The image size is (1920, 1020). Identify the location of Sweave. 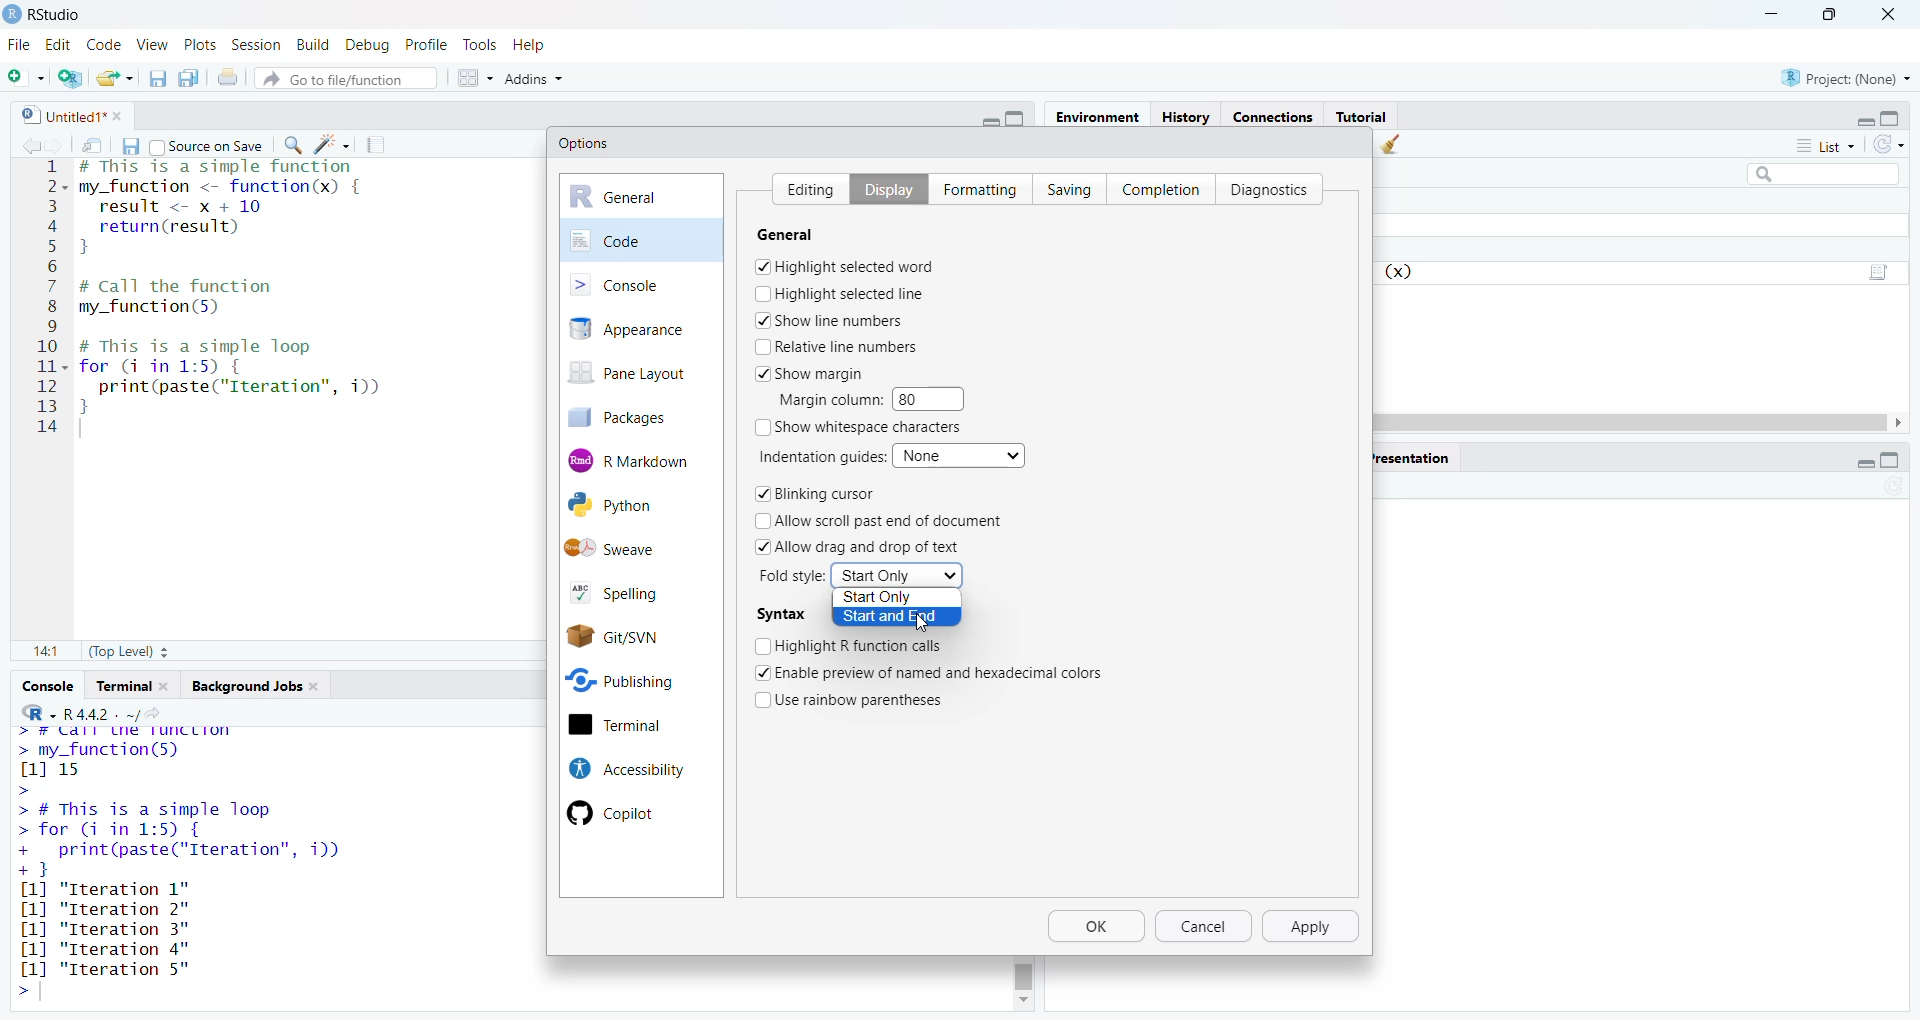
(642, 547).